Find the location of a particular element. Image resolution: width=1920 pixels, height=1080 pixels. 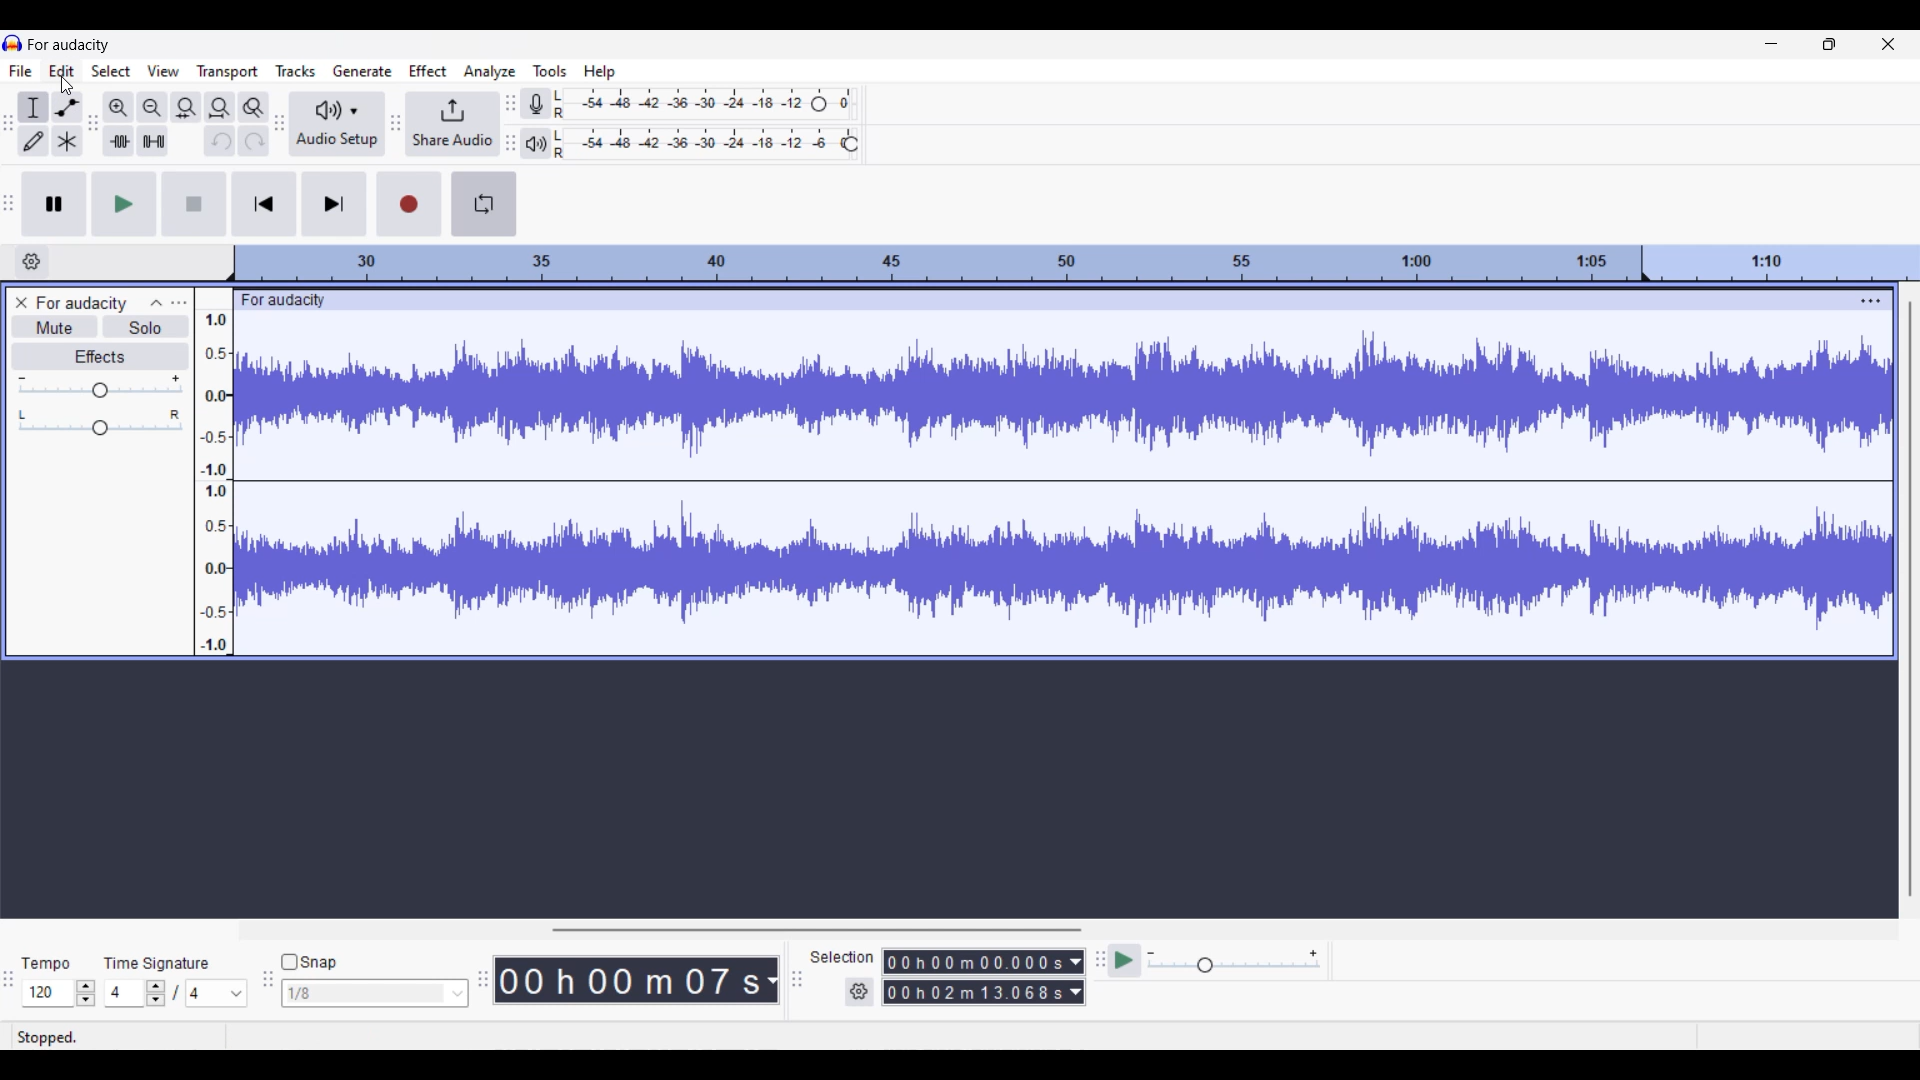

Undo is located at coordinates (218, 140).